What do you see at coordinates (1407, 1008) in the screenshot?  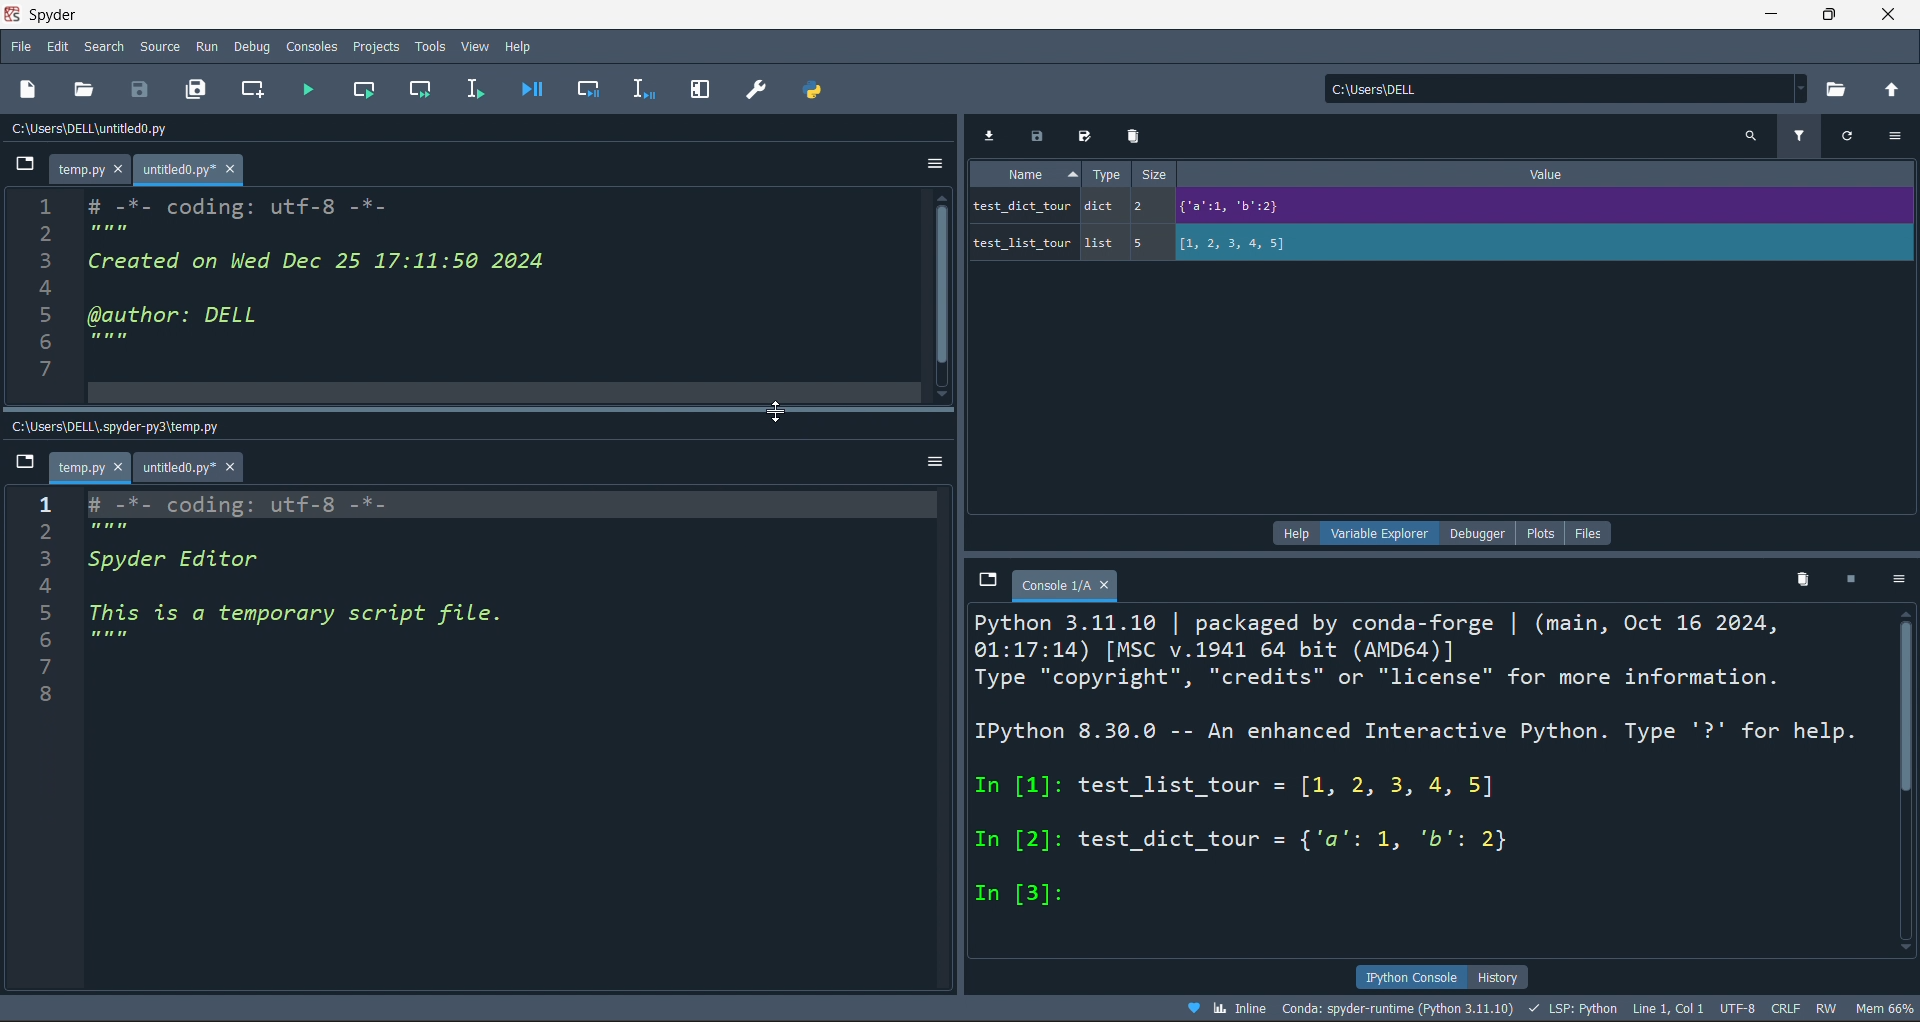 I see `Conda: spyder runtime (Python 3.11.10)` at bounding box center [1407, 1008].